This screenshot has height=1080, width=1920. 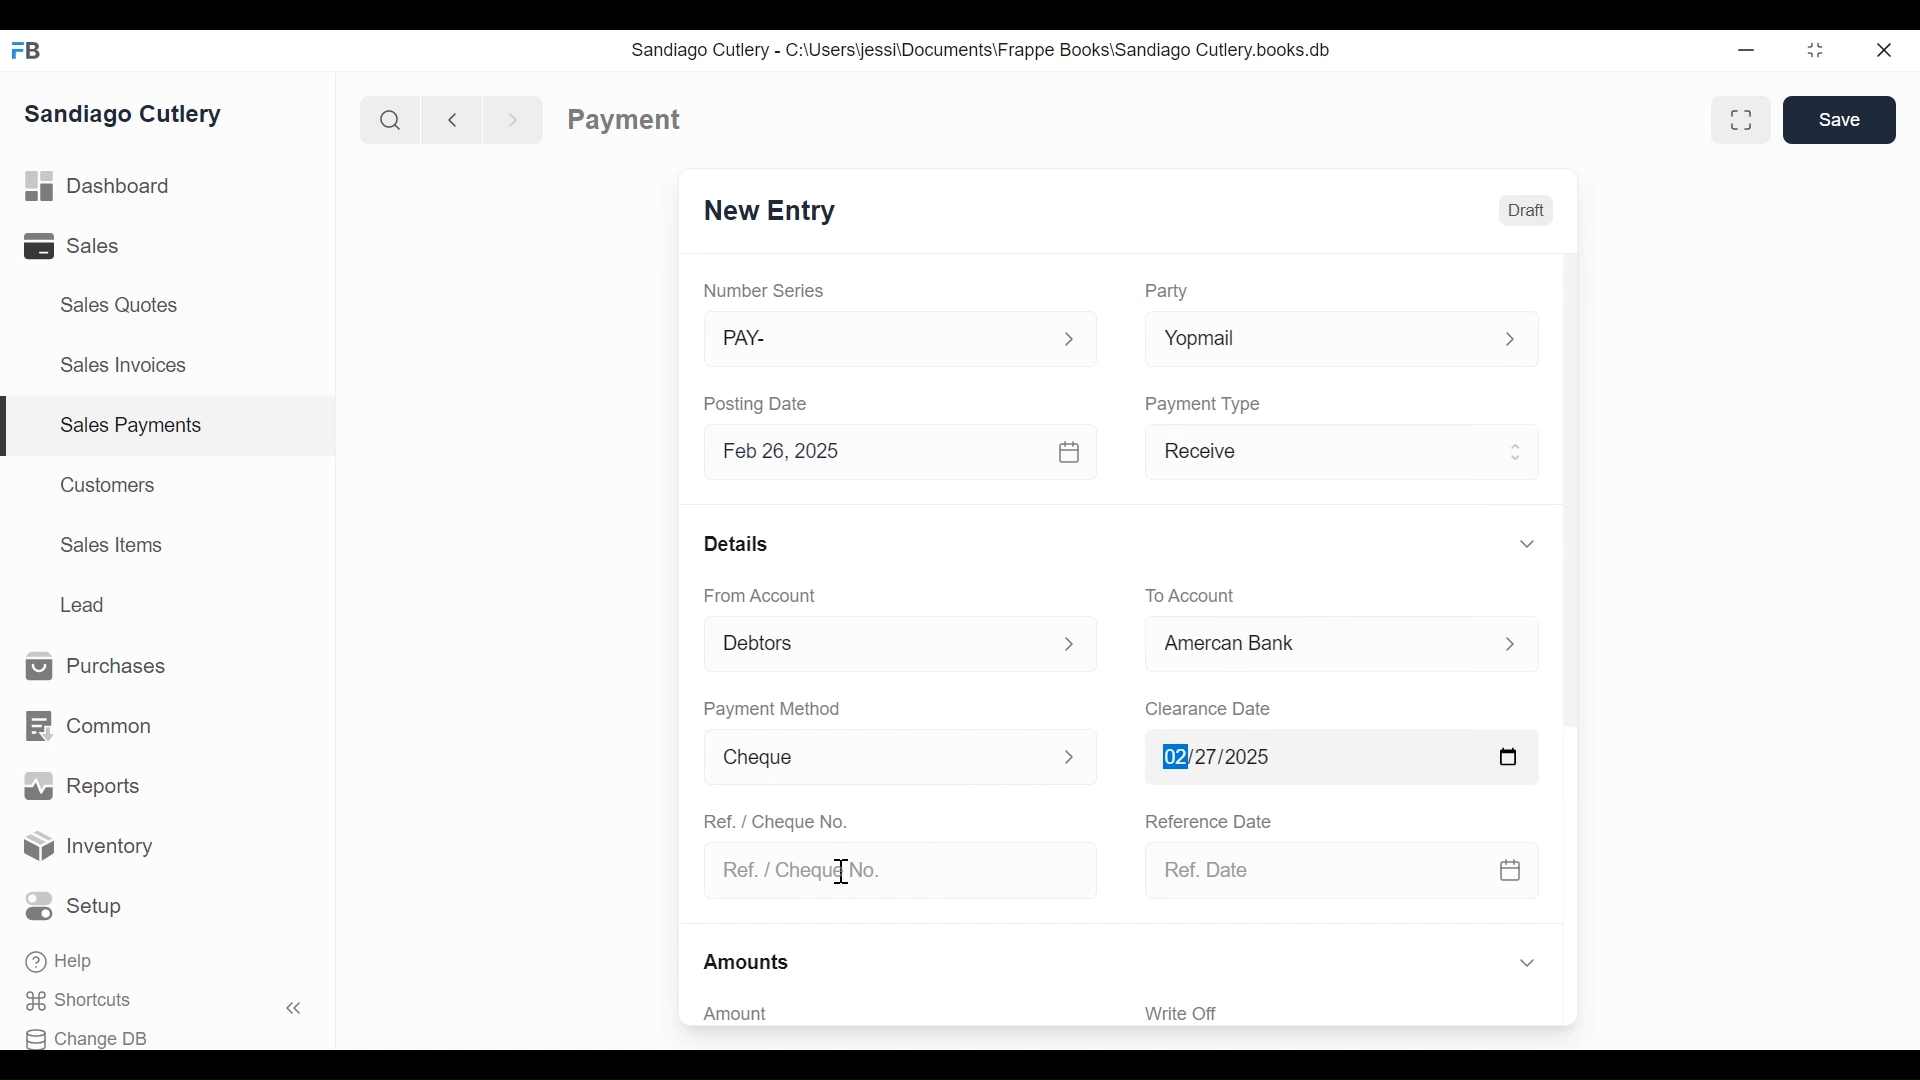 I want to click on Navigate Back, so click(x=448, y=119).